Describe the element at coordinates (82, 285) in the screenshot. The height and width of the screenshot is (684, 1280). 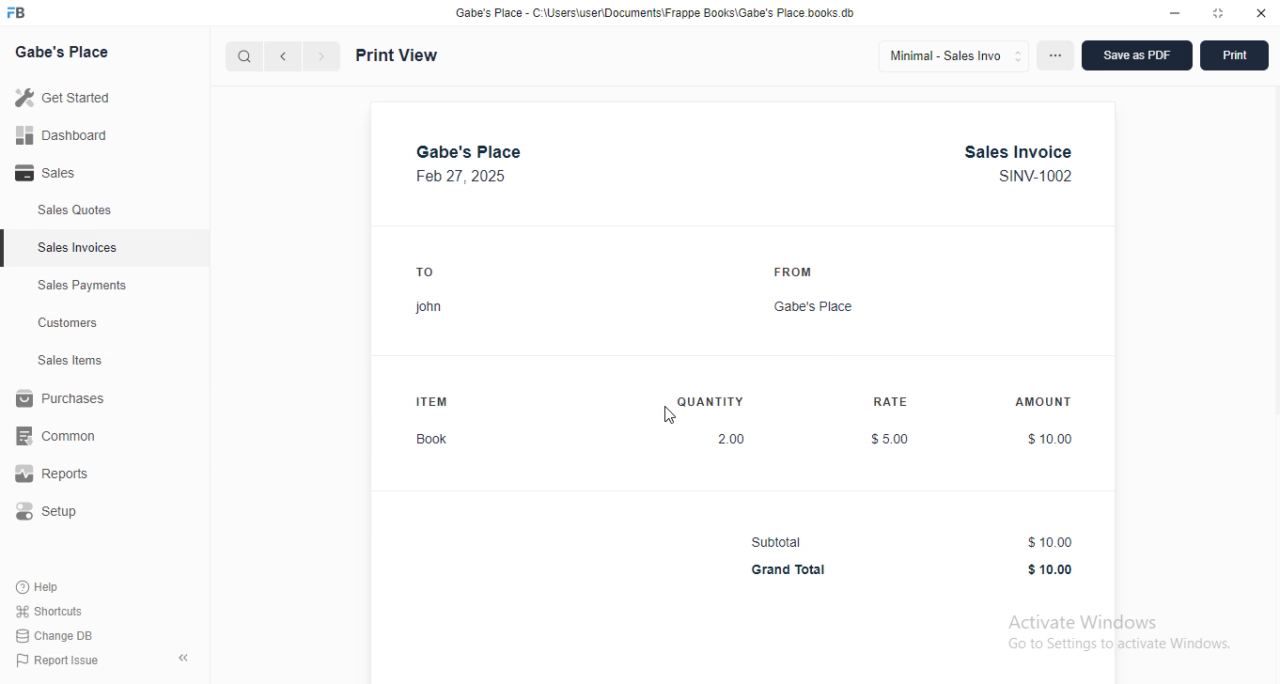
I see `sales payments` at that location.